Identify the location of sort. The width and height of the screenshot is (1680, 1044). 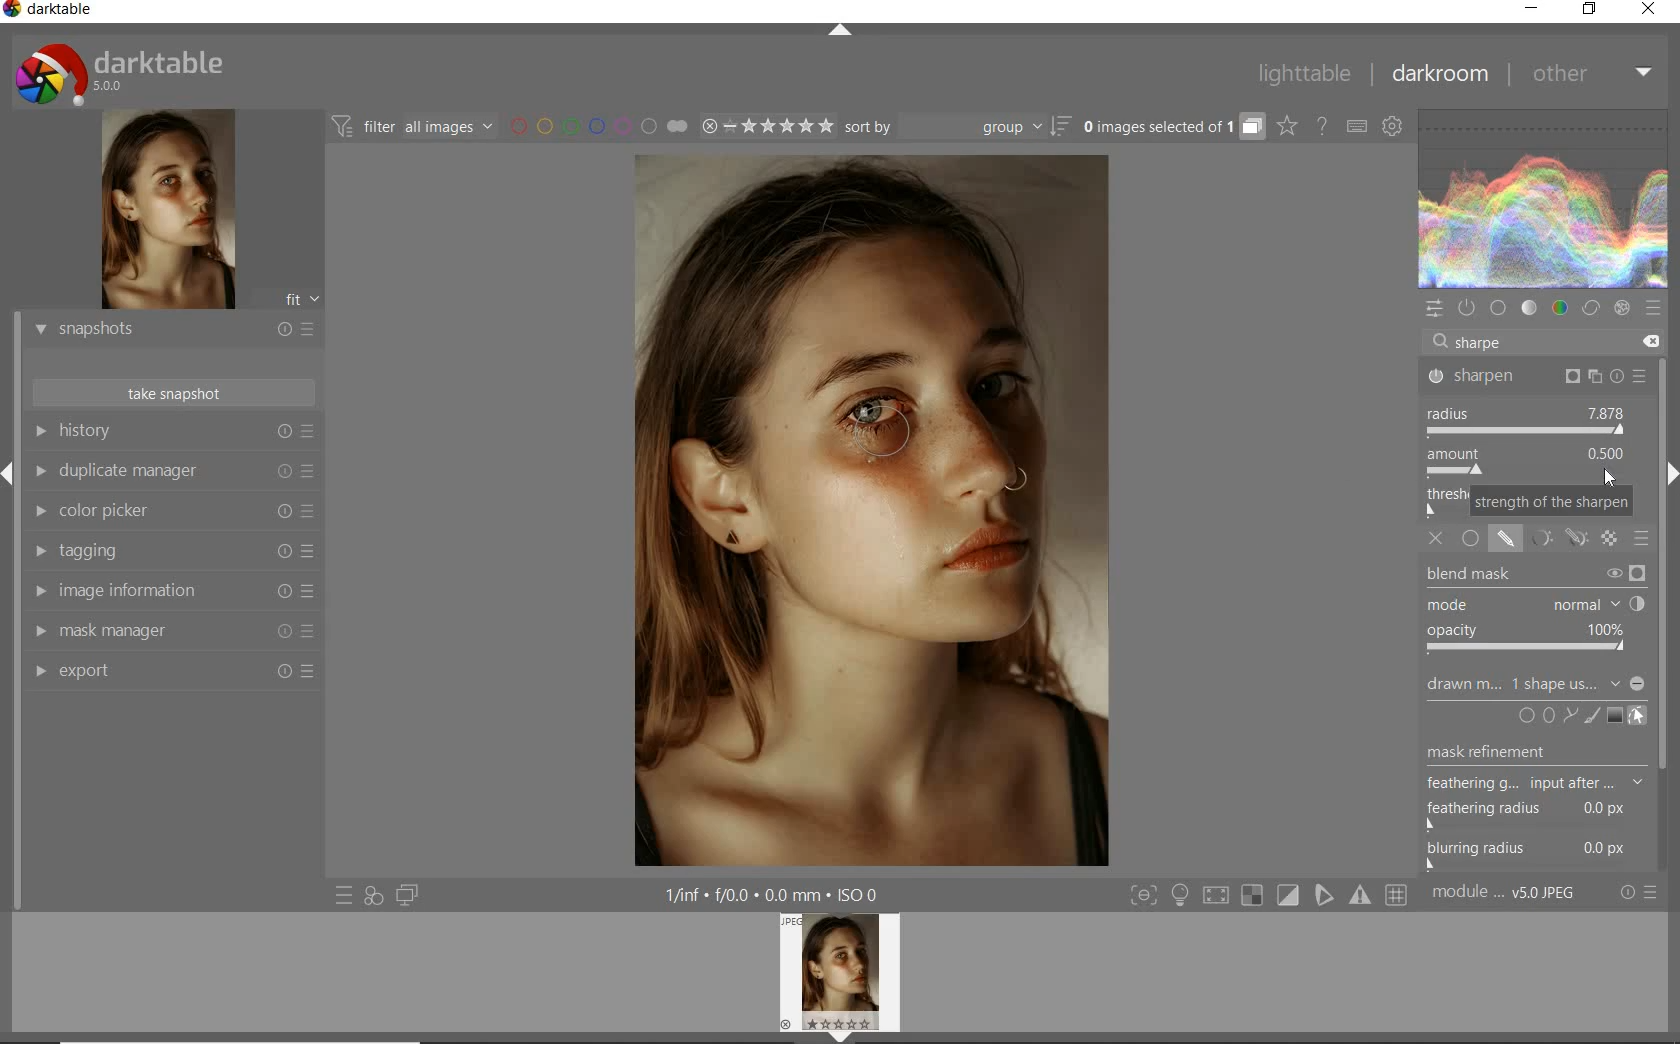
(956, 128).